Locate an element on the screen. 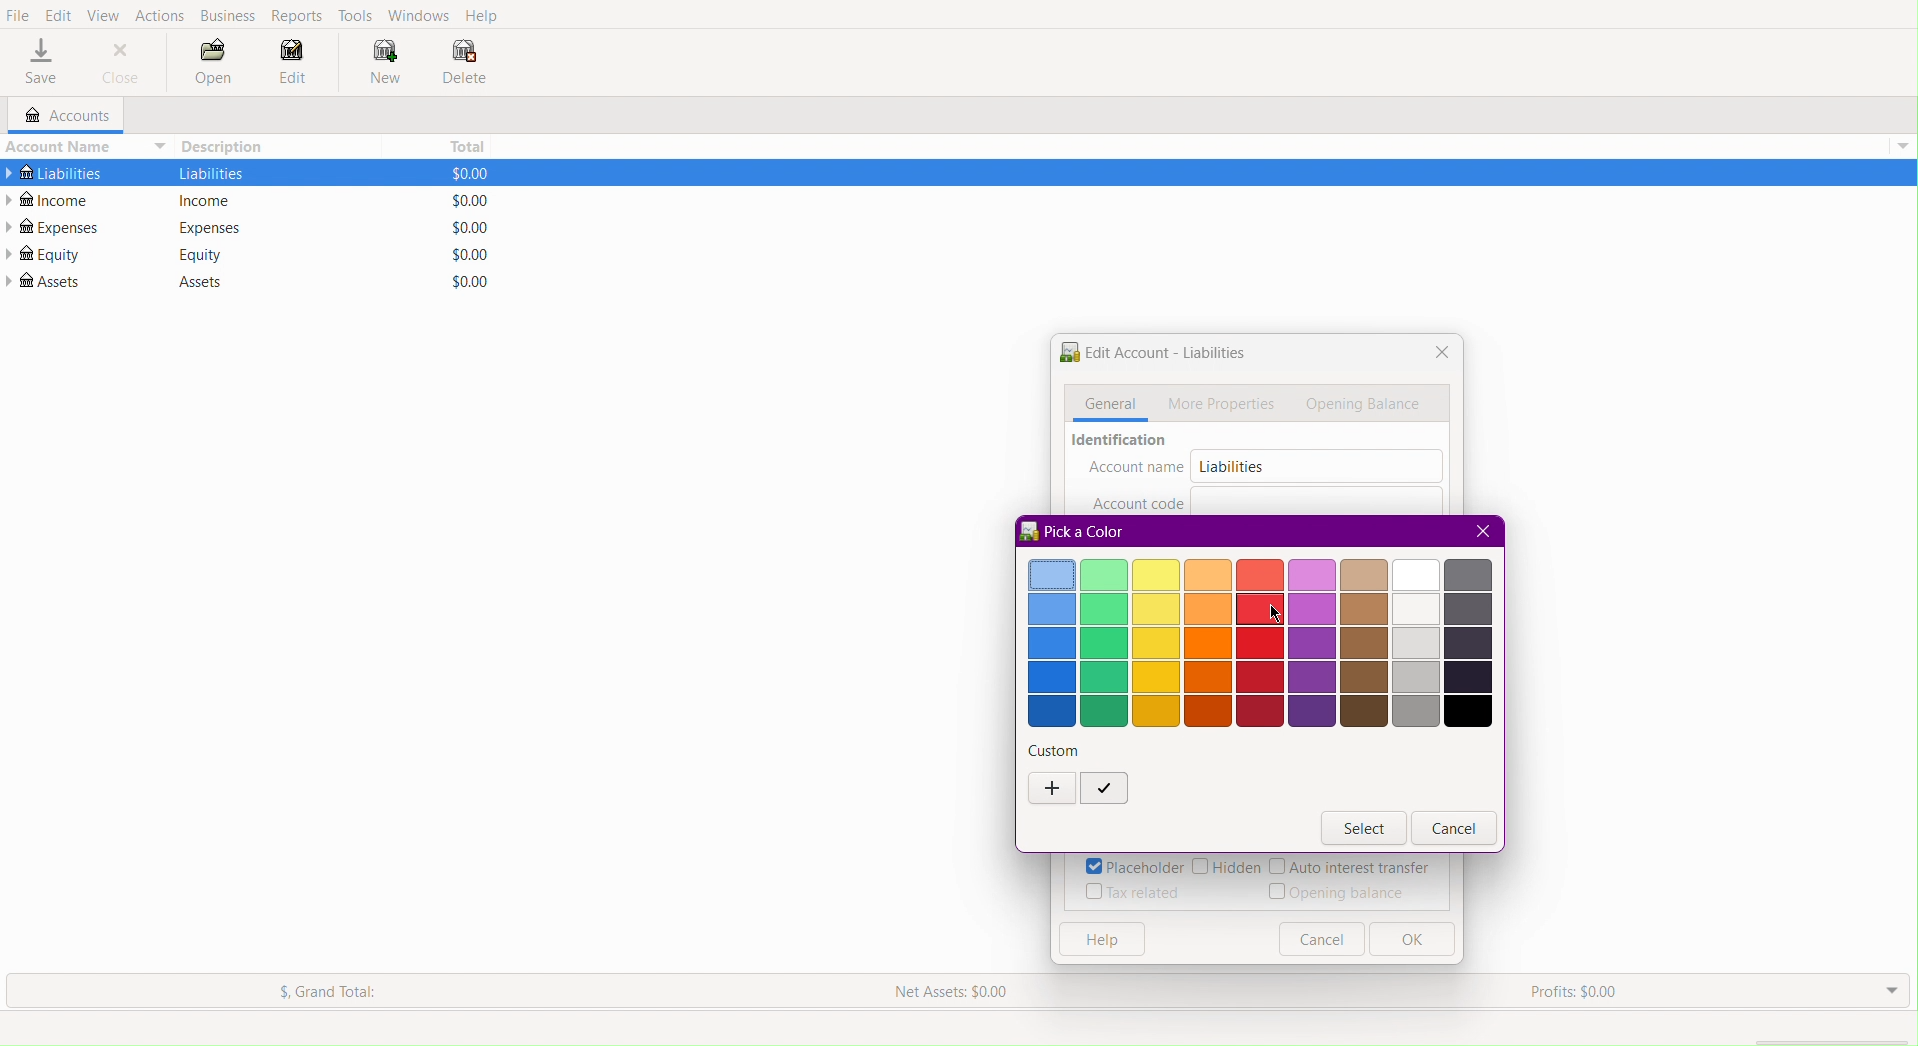 The height and width of the screenshot is (1046, 1918). Help is located at coordinates (485, 16).